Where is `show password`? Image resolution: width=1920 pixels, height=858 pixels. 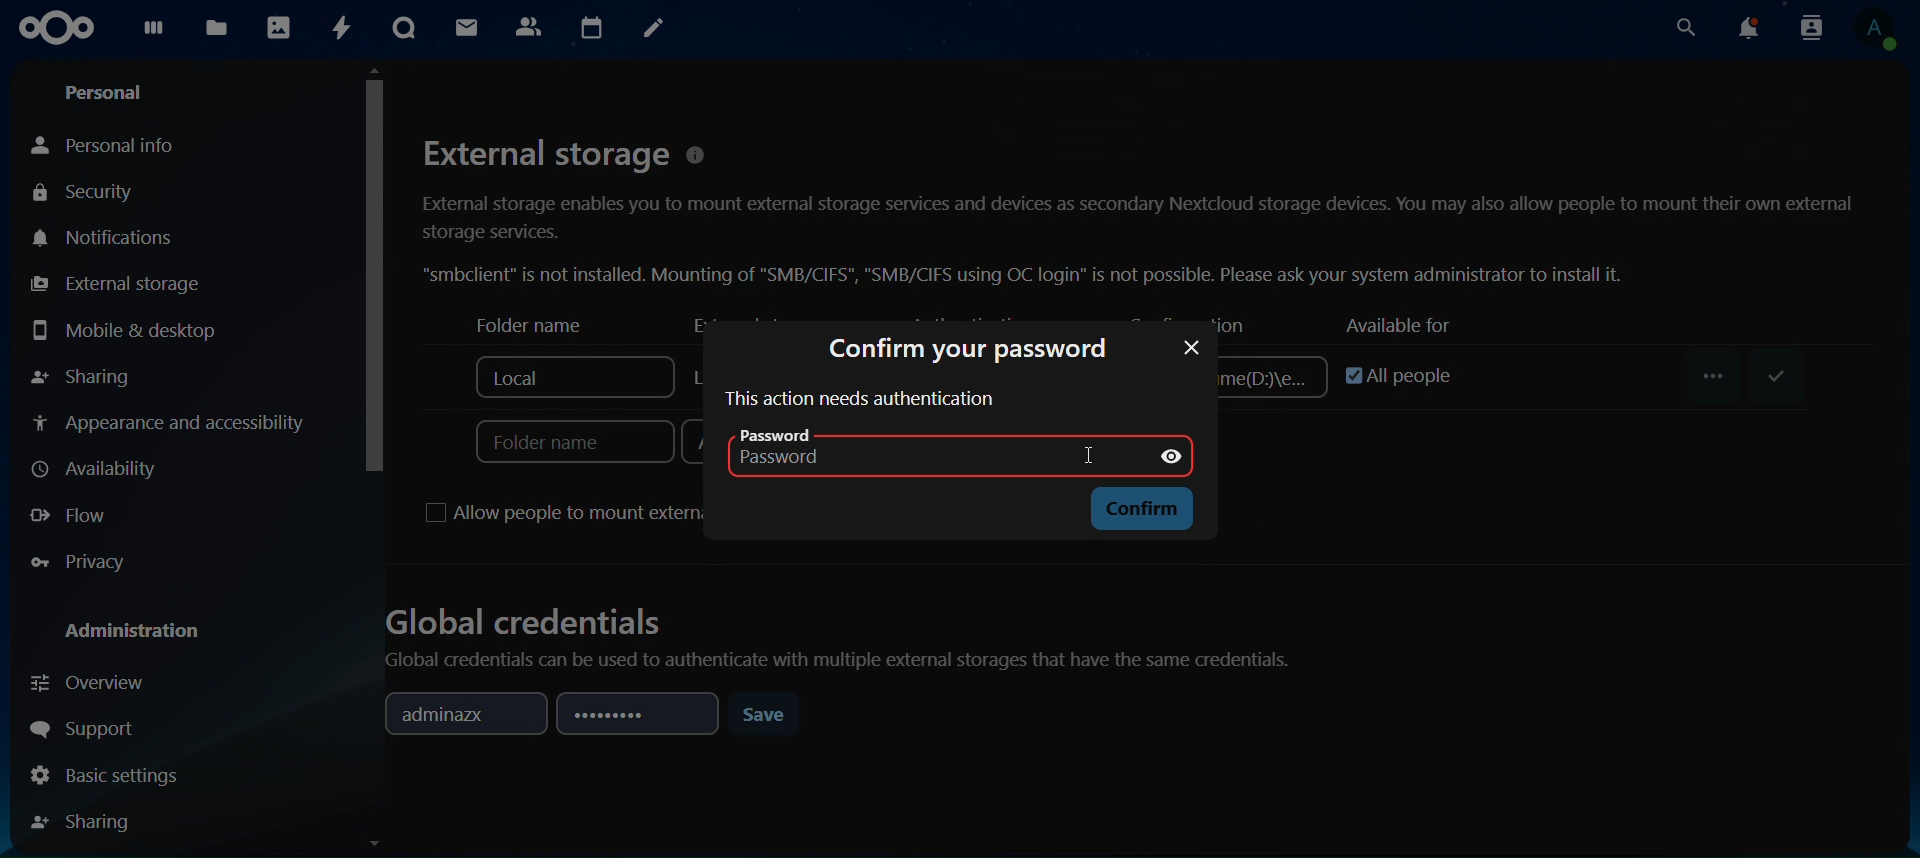
show password is located at coordinates (1175, 454).